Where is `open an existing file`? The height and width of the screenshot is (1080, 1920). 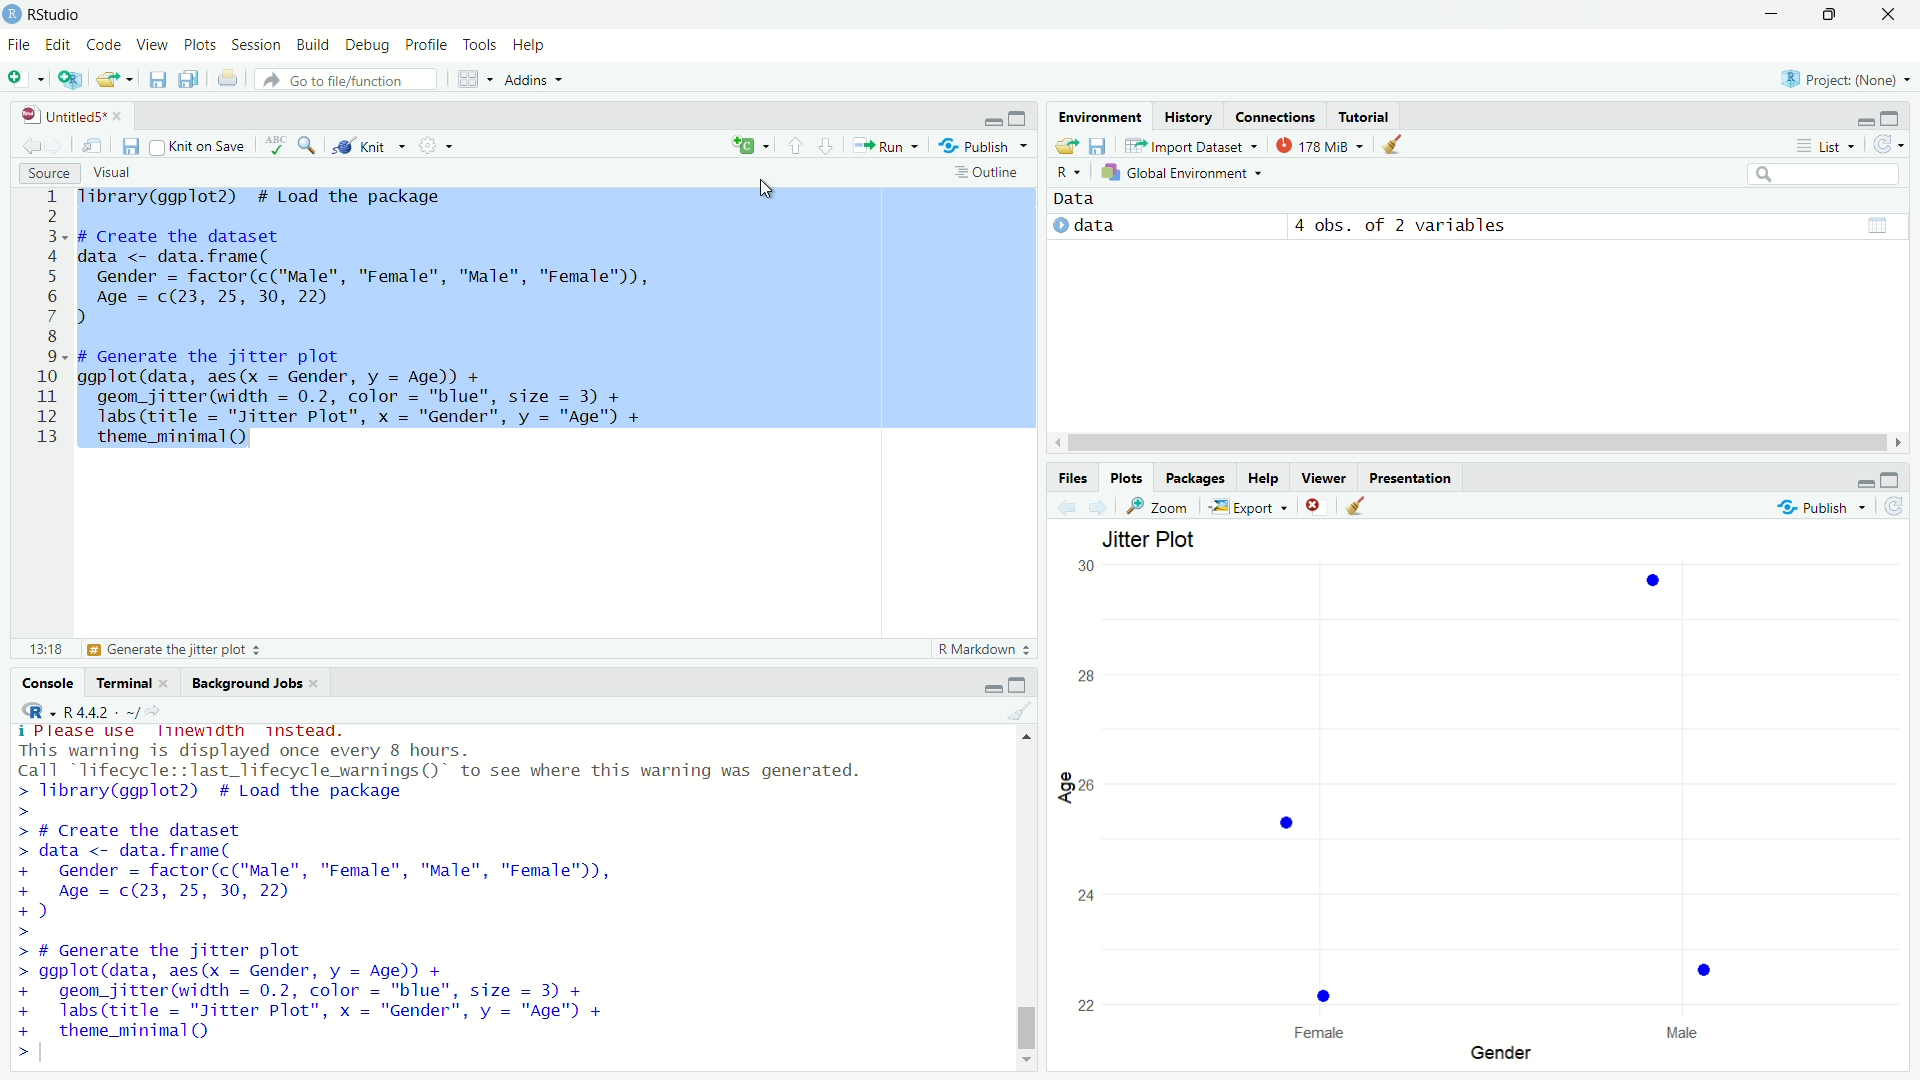 open an existing file is located at coordinates (116, 77).